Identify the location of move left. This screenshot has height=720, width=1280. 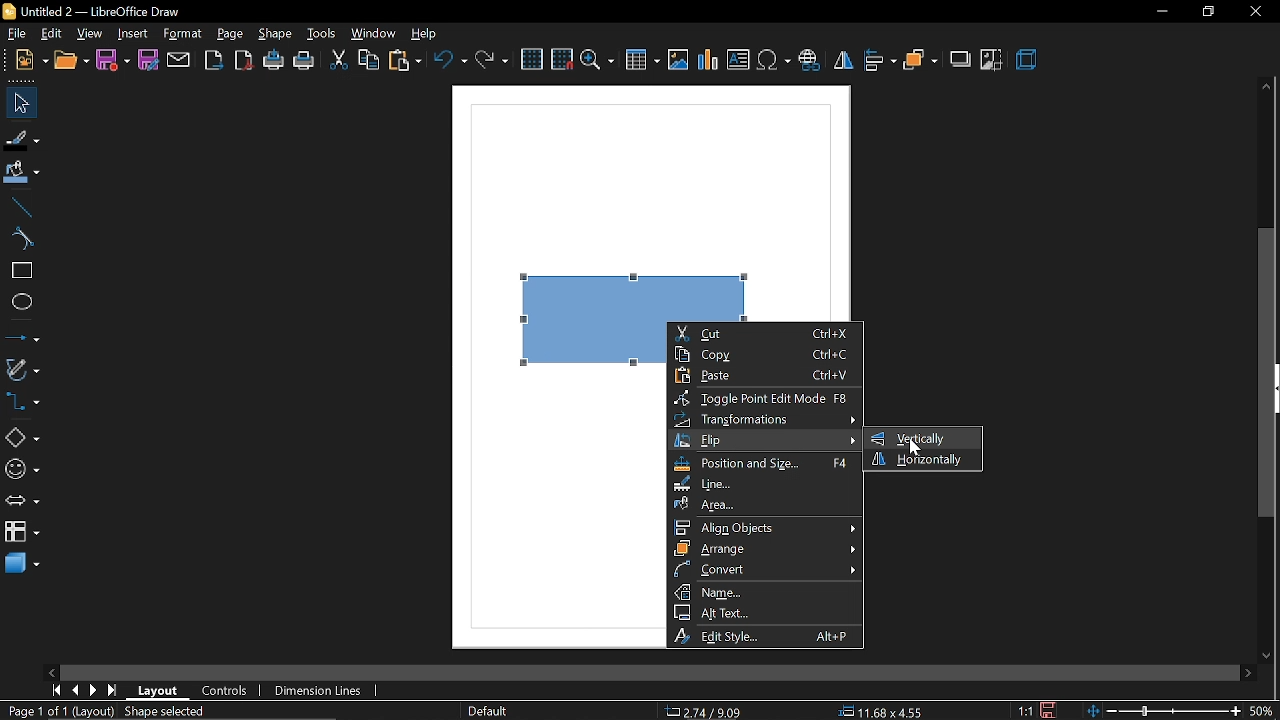
(50, 671).